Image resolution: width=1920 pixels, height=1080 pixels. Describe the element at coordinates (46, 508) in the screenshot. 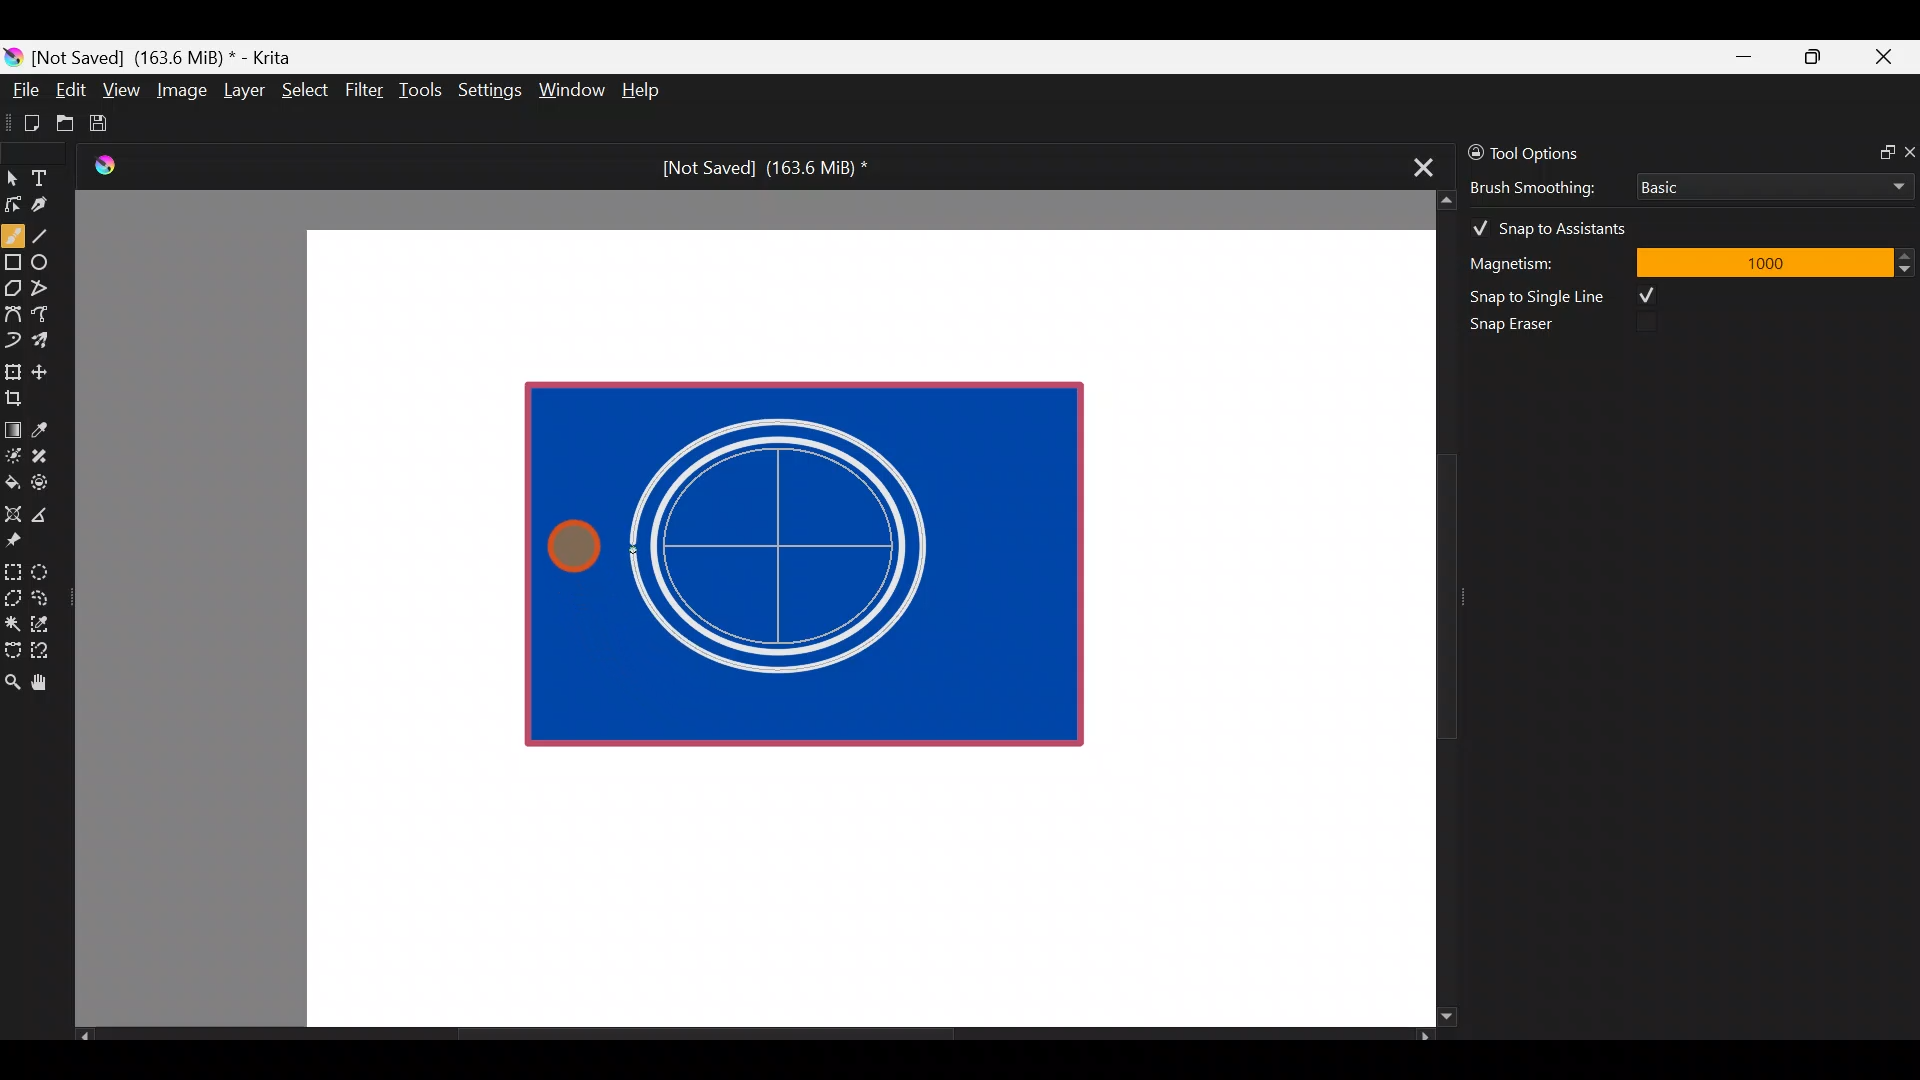

I see `Measure the distance between two points` at that location.